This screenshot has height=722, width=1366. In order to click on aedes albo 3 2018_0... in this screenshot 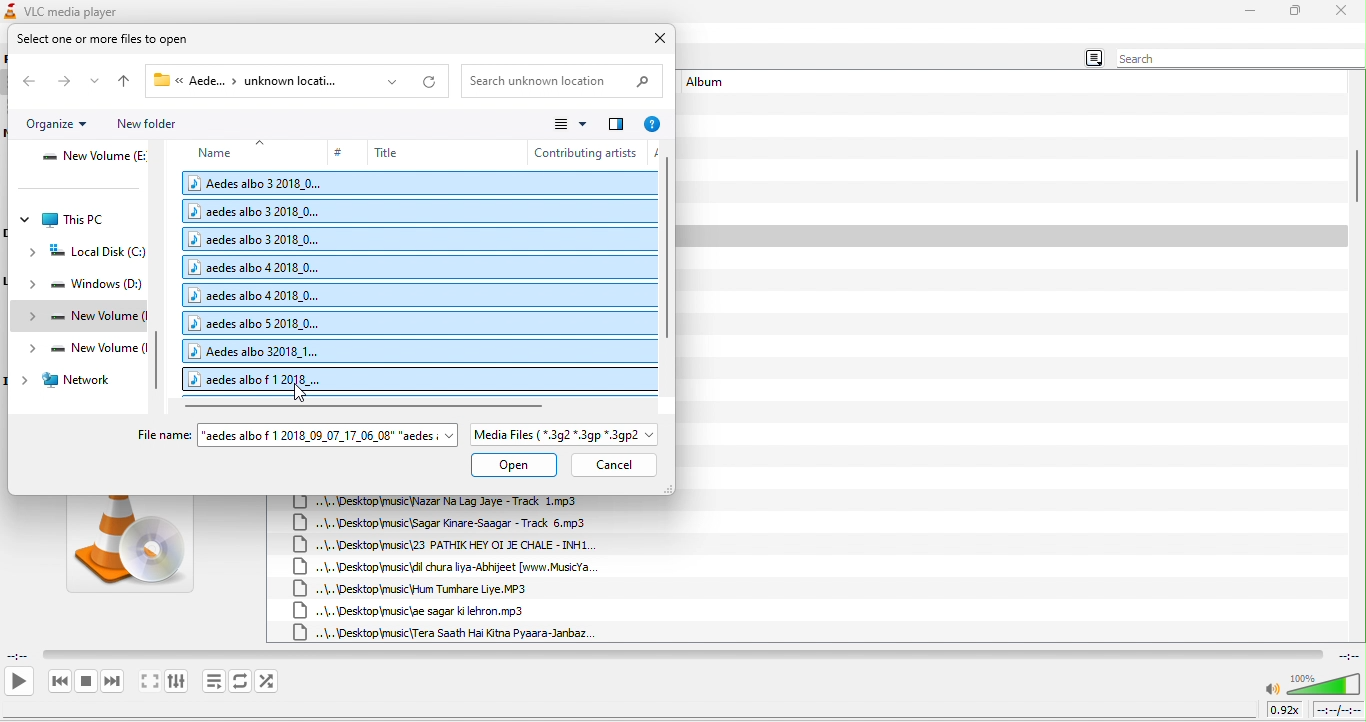, I will do `click(255, 212)`.